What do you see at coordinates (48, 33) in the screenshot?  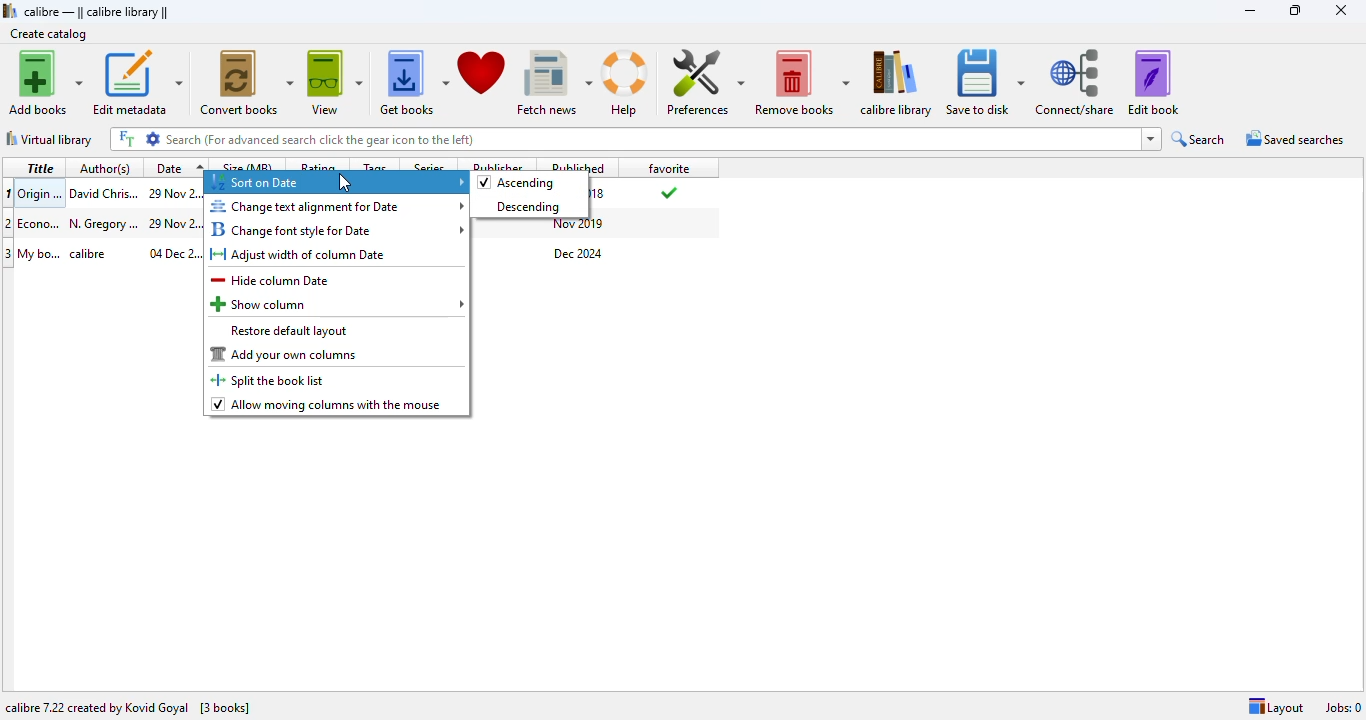 I see `create catalog` at bounding box center [48, 33].